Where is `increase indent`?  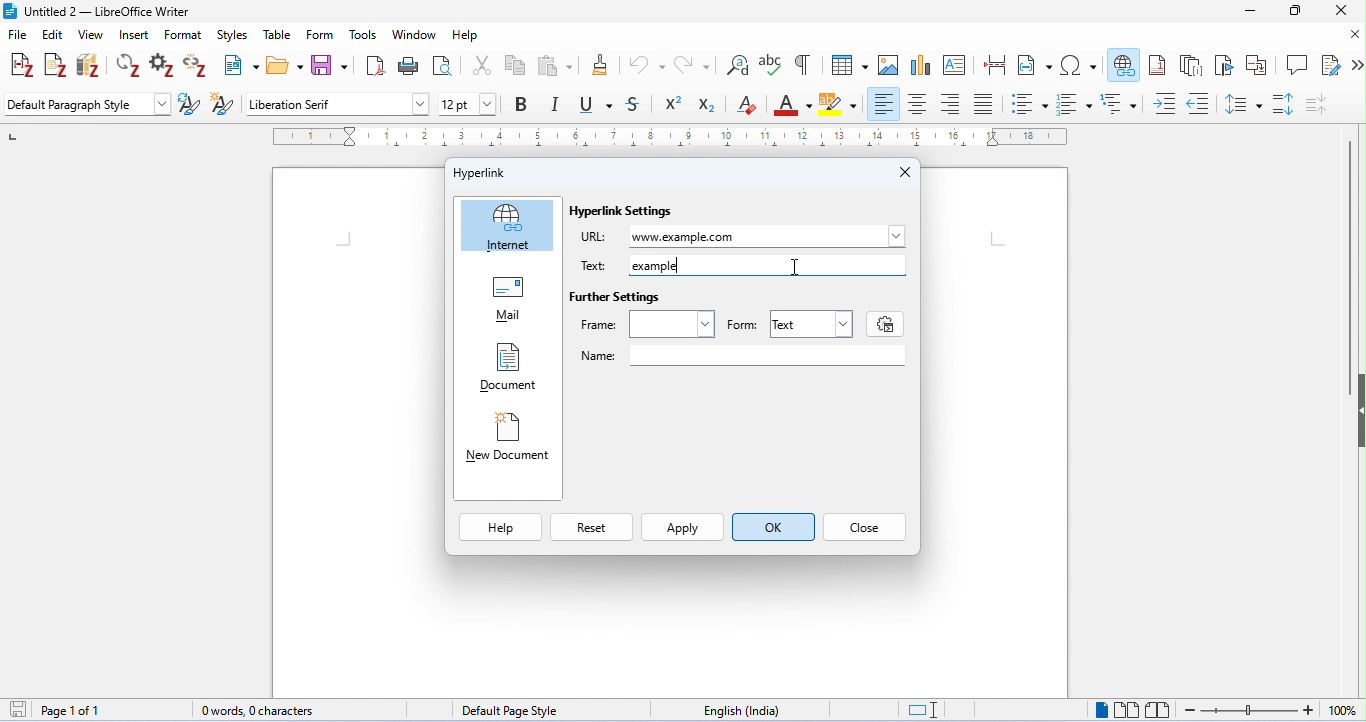
increase indent is located at coordinates (1166, 103).